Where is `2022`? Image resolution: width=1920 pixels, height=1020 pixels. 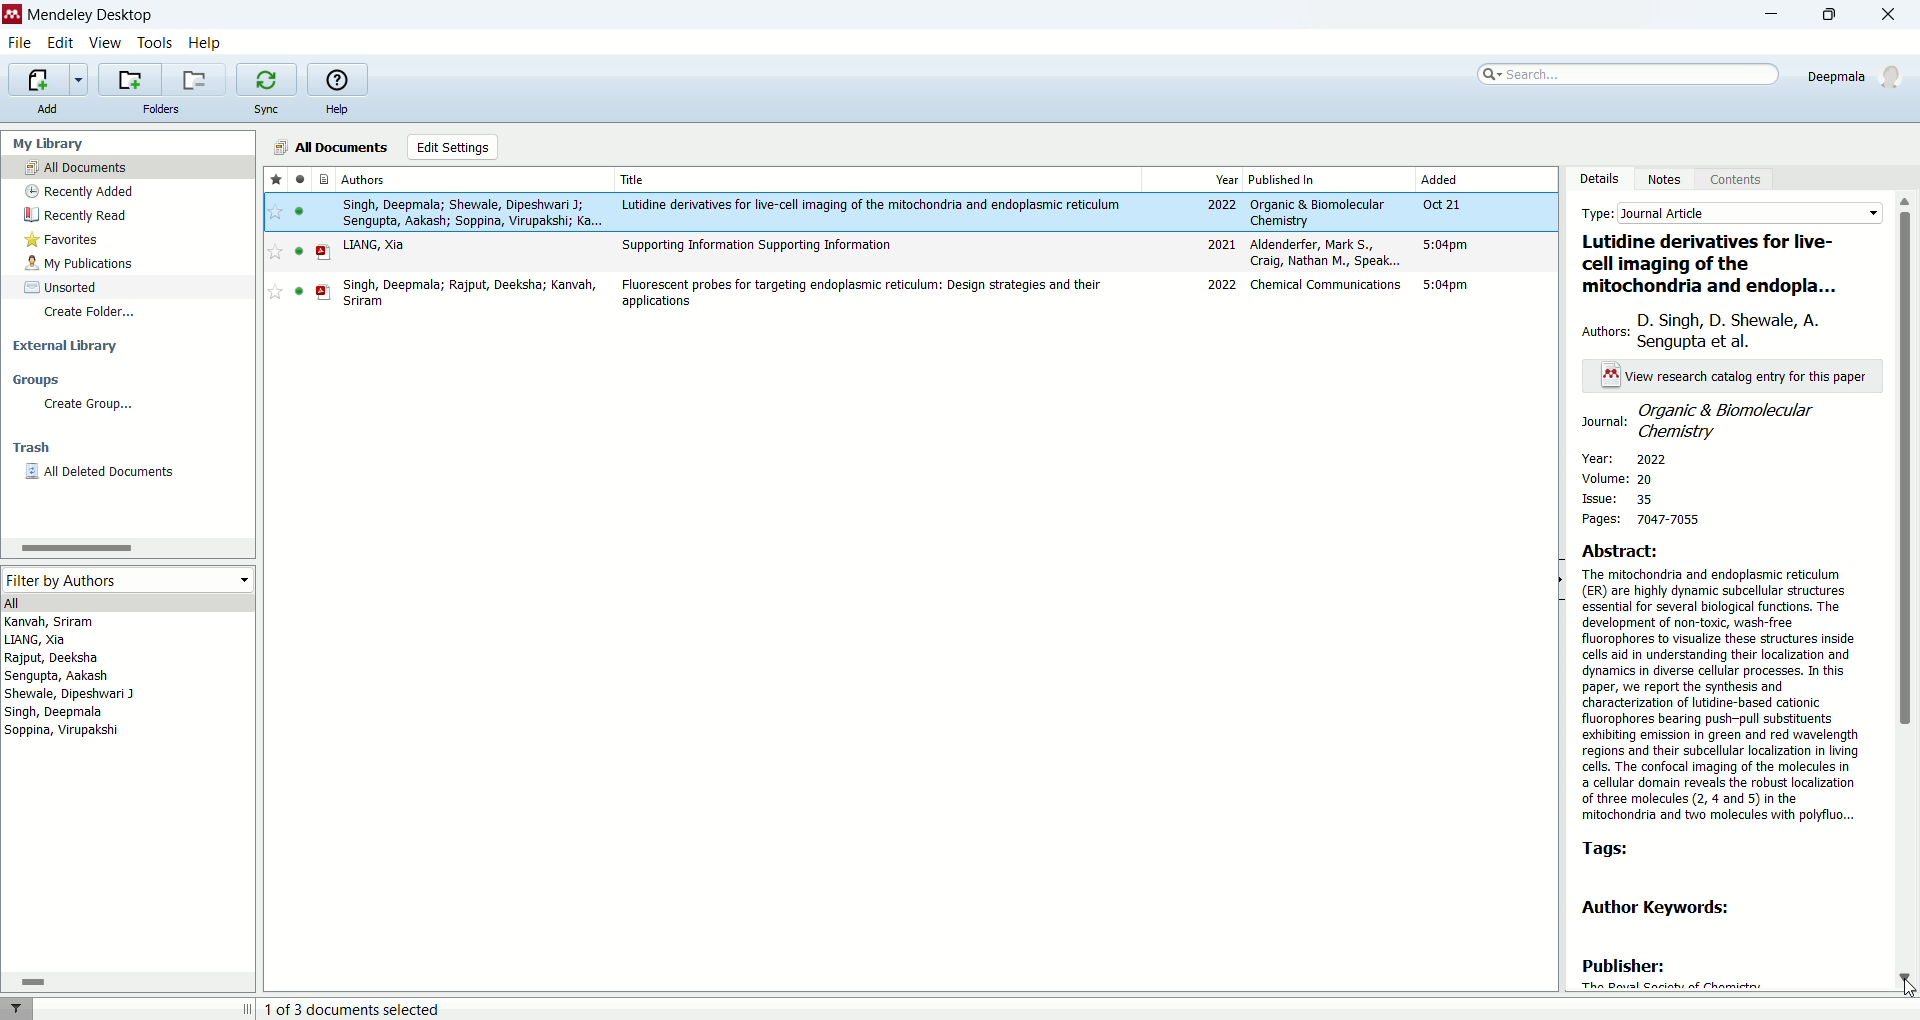 2022 is located at coordinates (1222, 205).